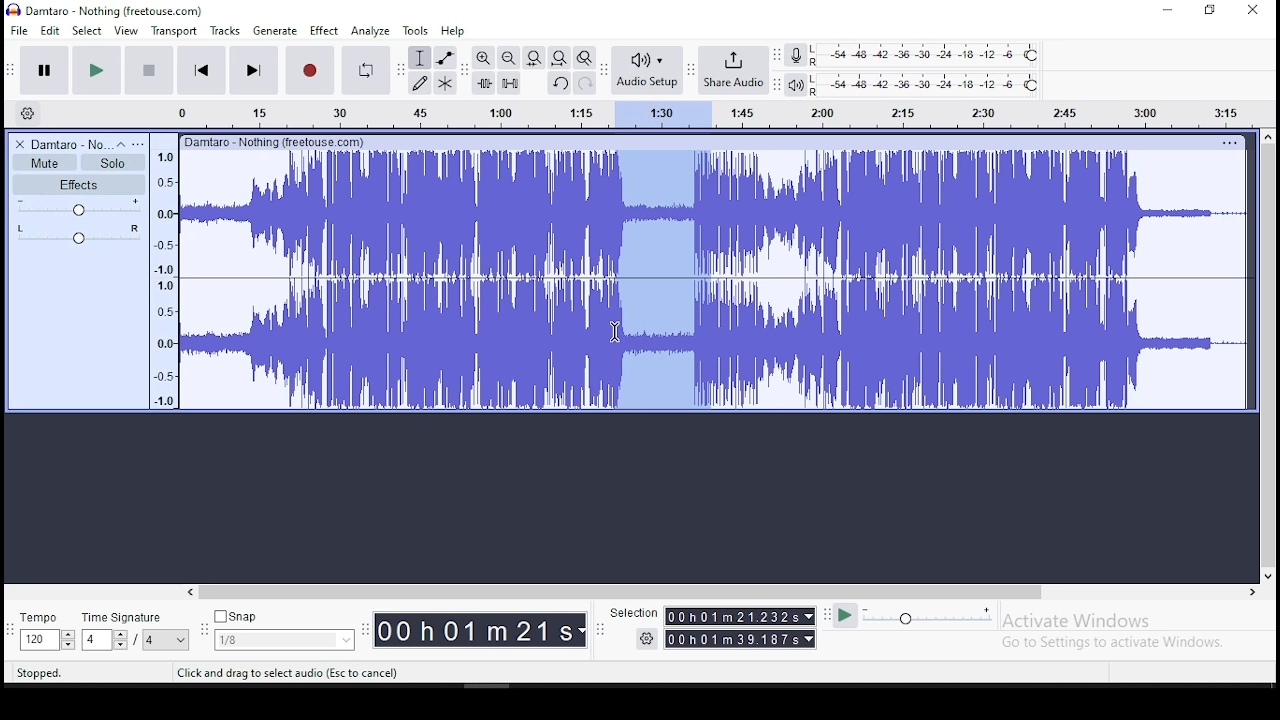  I want to click on zoom out, so click(508, 57).